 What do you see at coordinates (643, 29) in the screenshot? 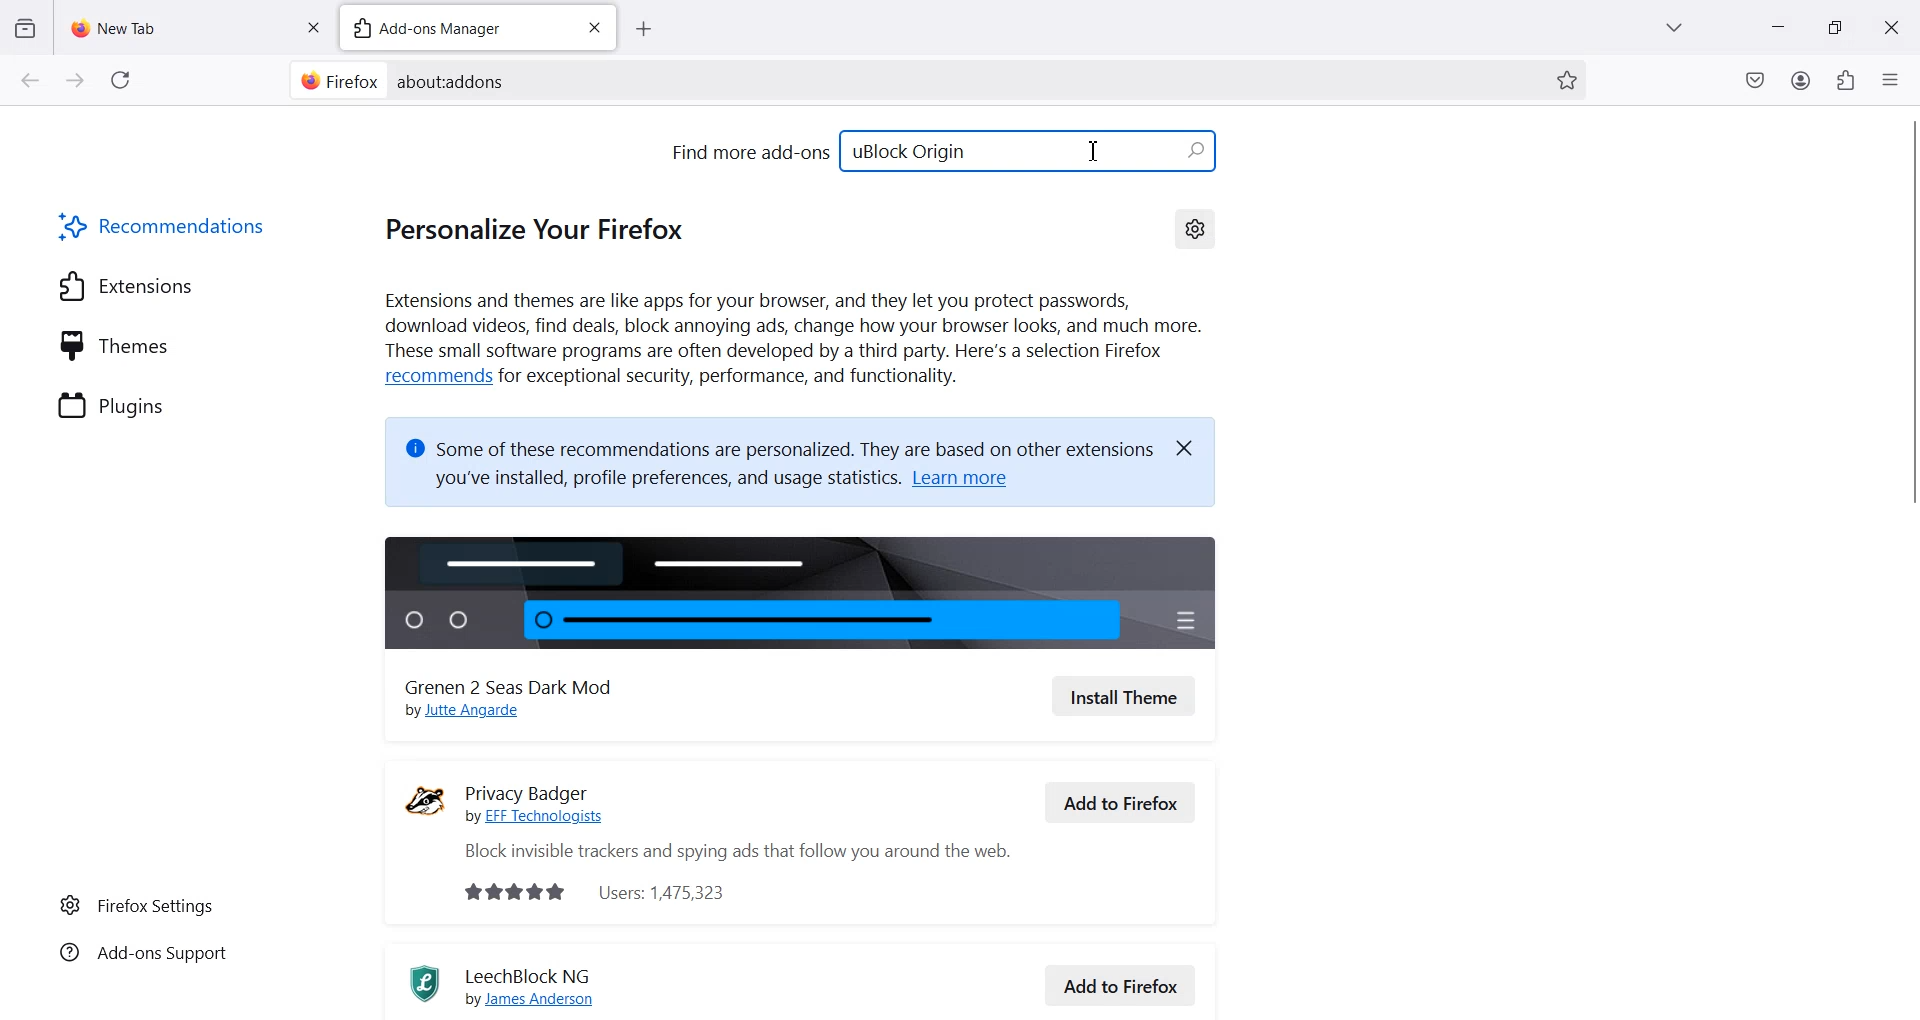
I see `Add new tab` at bounding box center [643, 29].